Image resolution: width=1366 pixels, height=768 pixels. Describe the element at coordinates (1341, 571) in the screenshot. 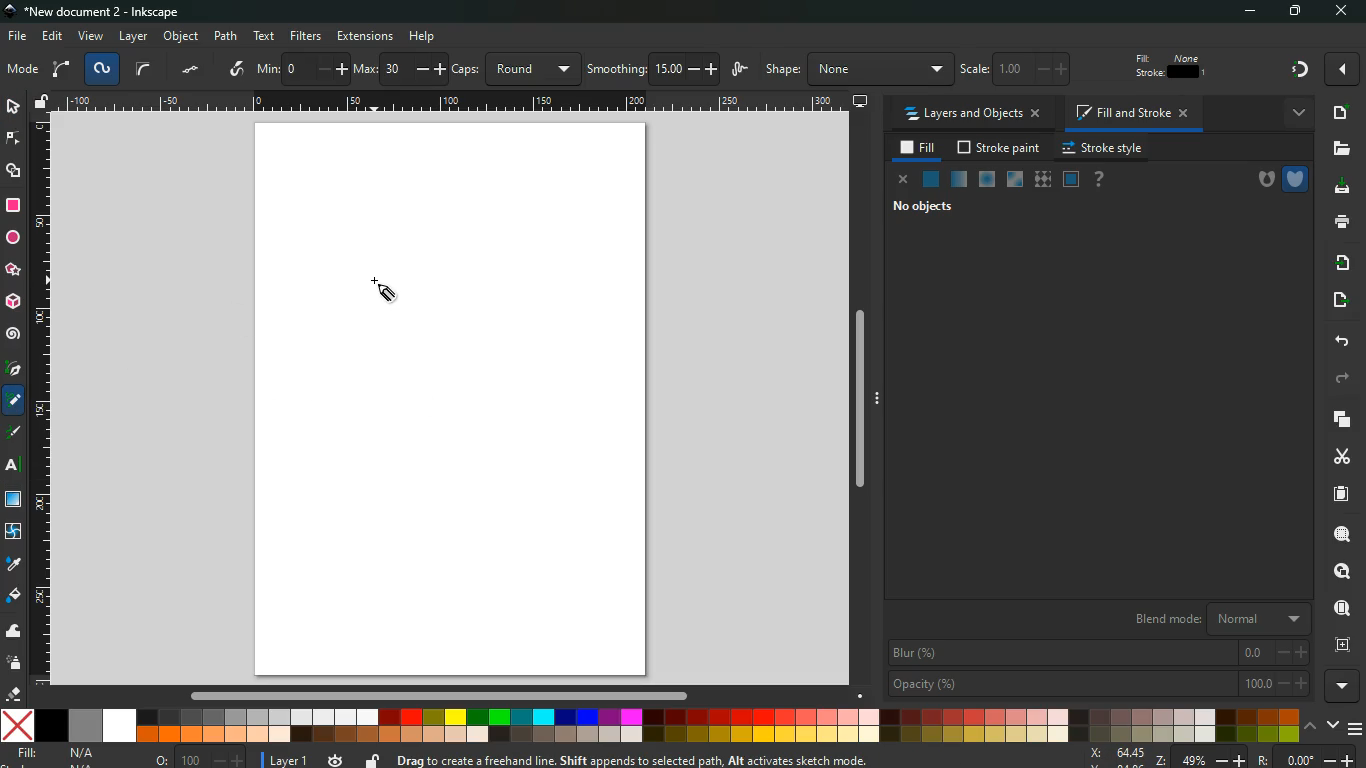

I see `look` at that location.